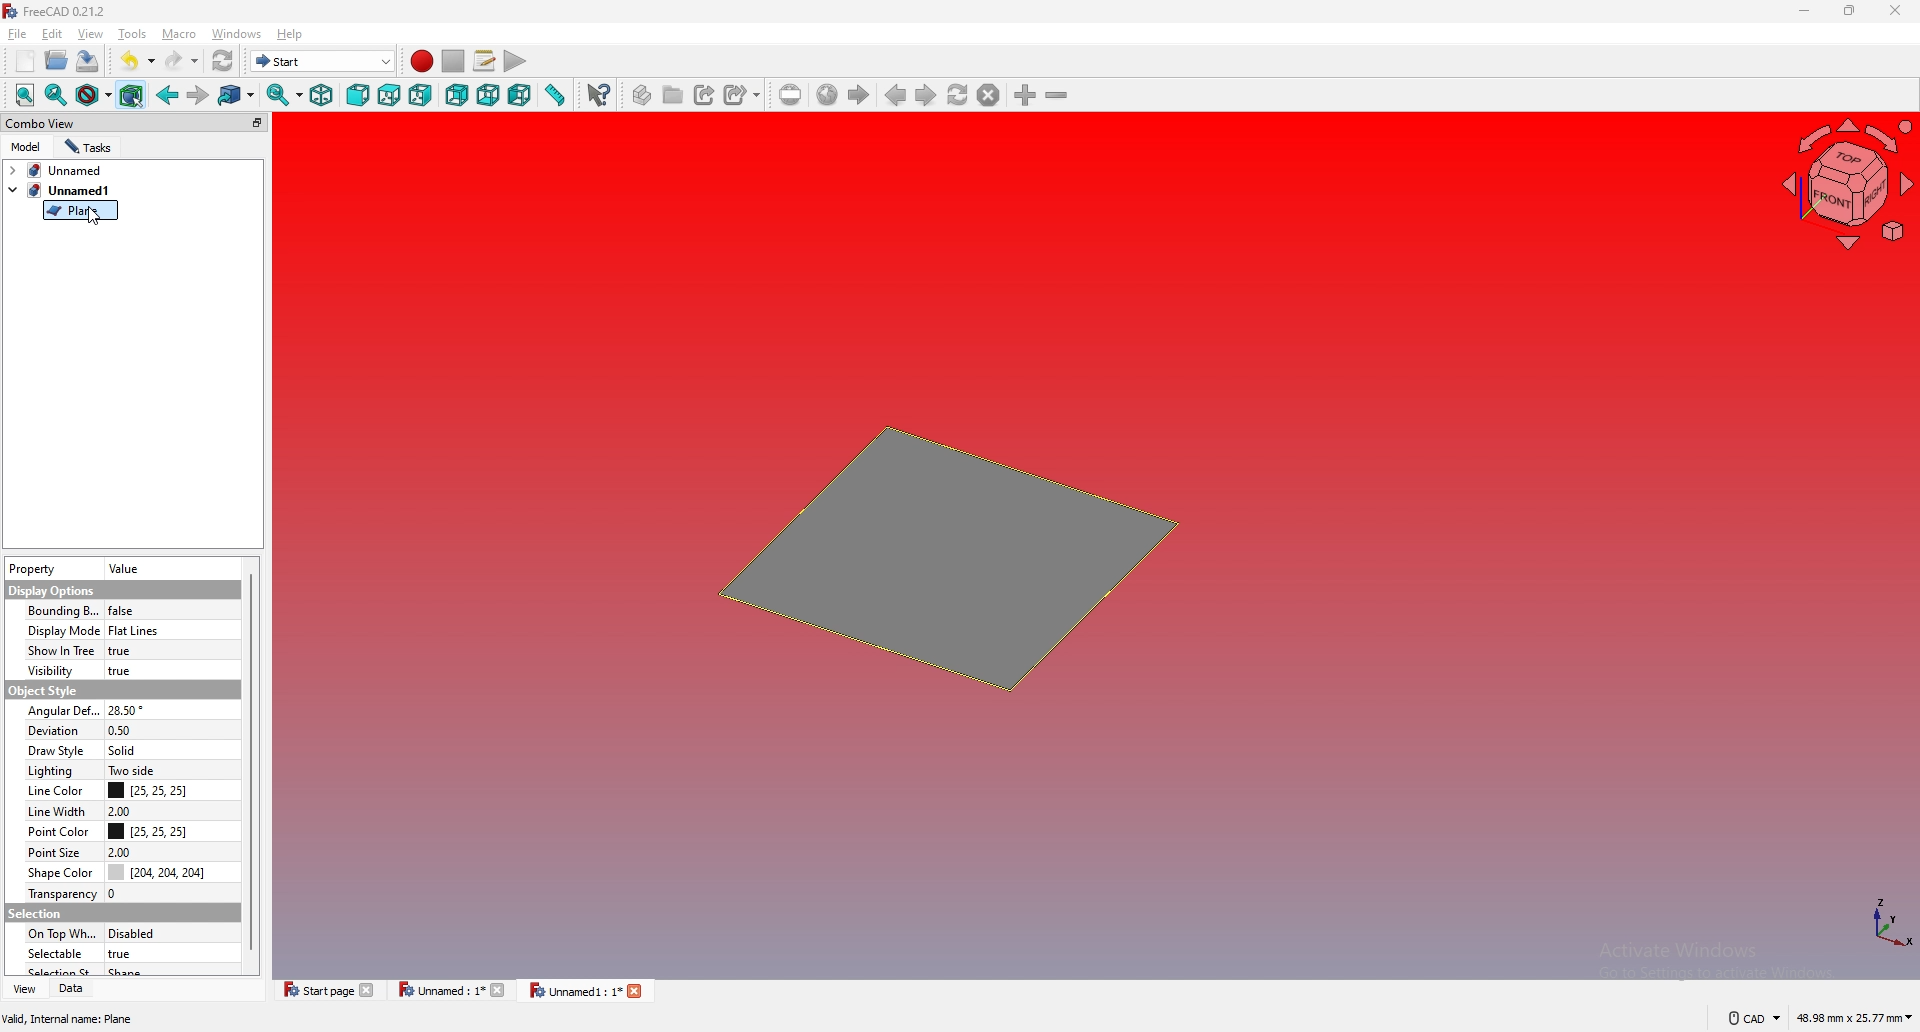  What do you see at coordinates (827, 96) in the screenshot?
I see `go to website` at bounding box center [827, 96].